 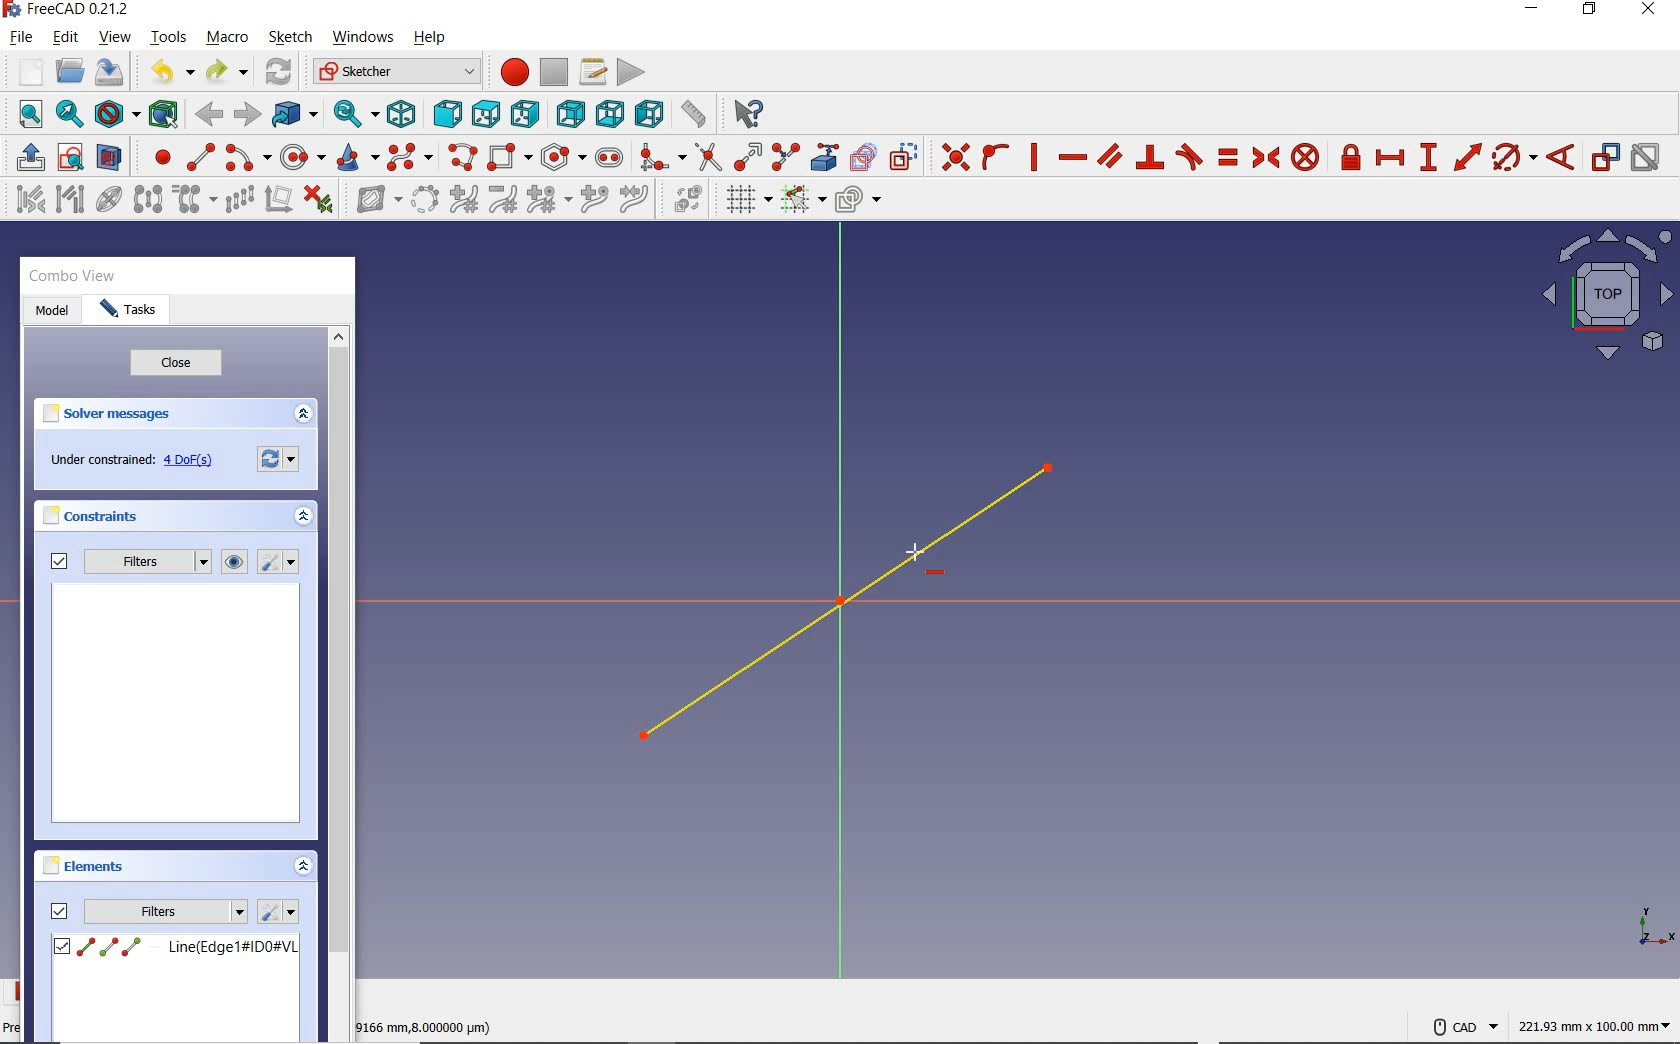 What do you see at coordinates (661, 155) in the screenshot?
I see `CREATE FILLET` at bounding box center [661, 155].